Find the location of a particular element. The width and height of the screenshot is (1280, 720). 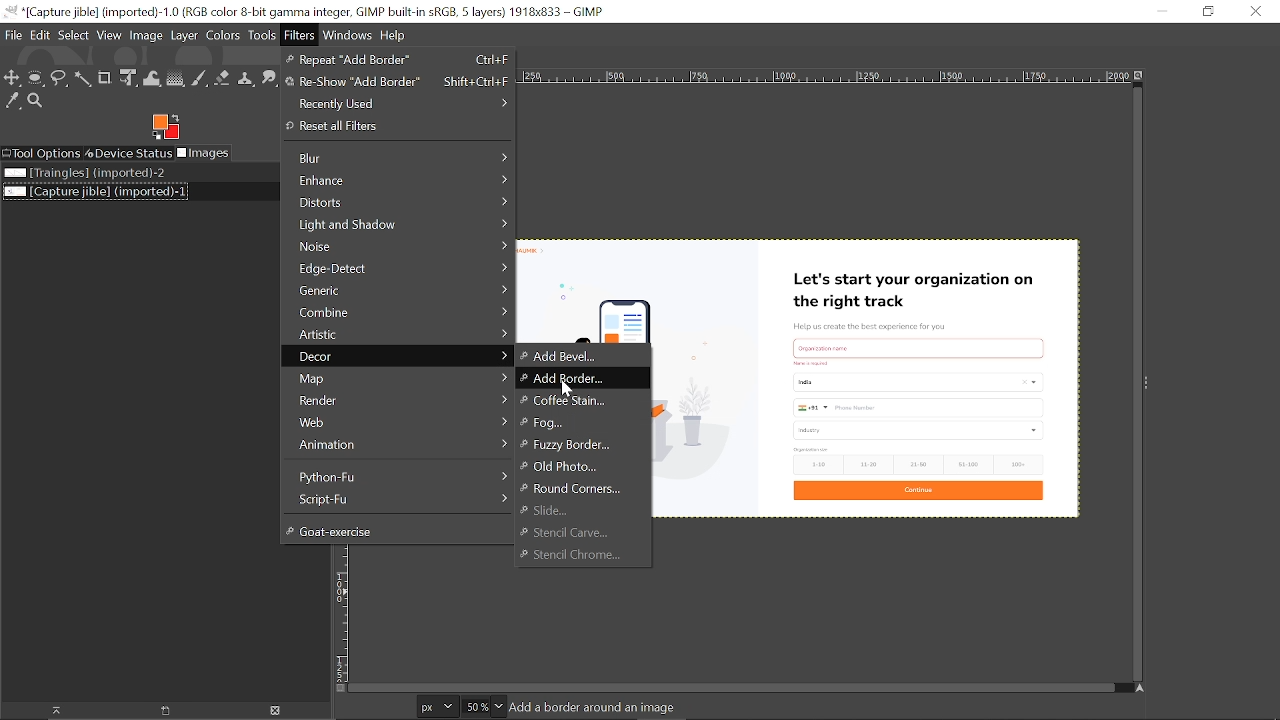

Current image units is located at coordinates (438, 707).